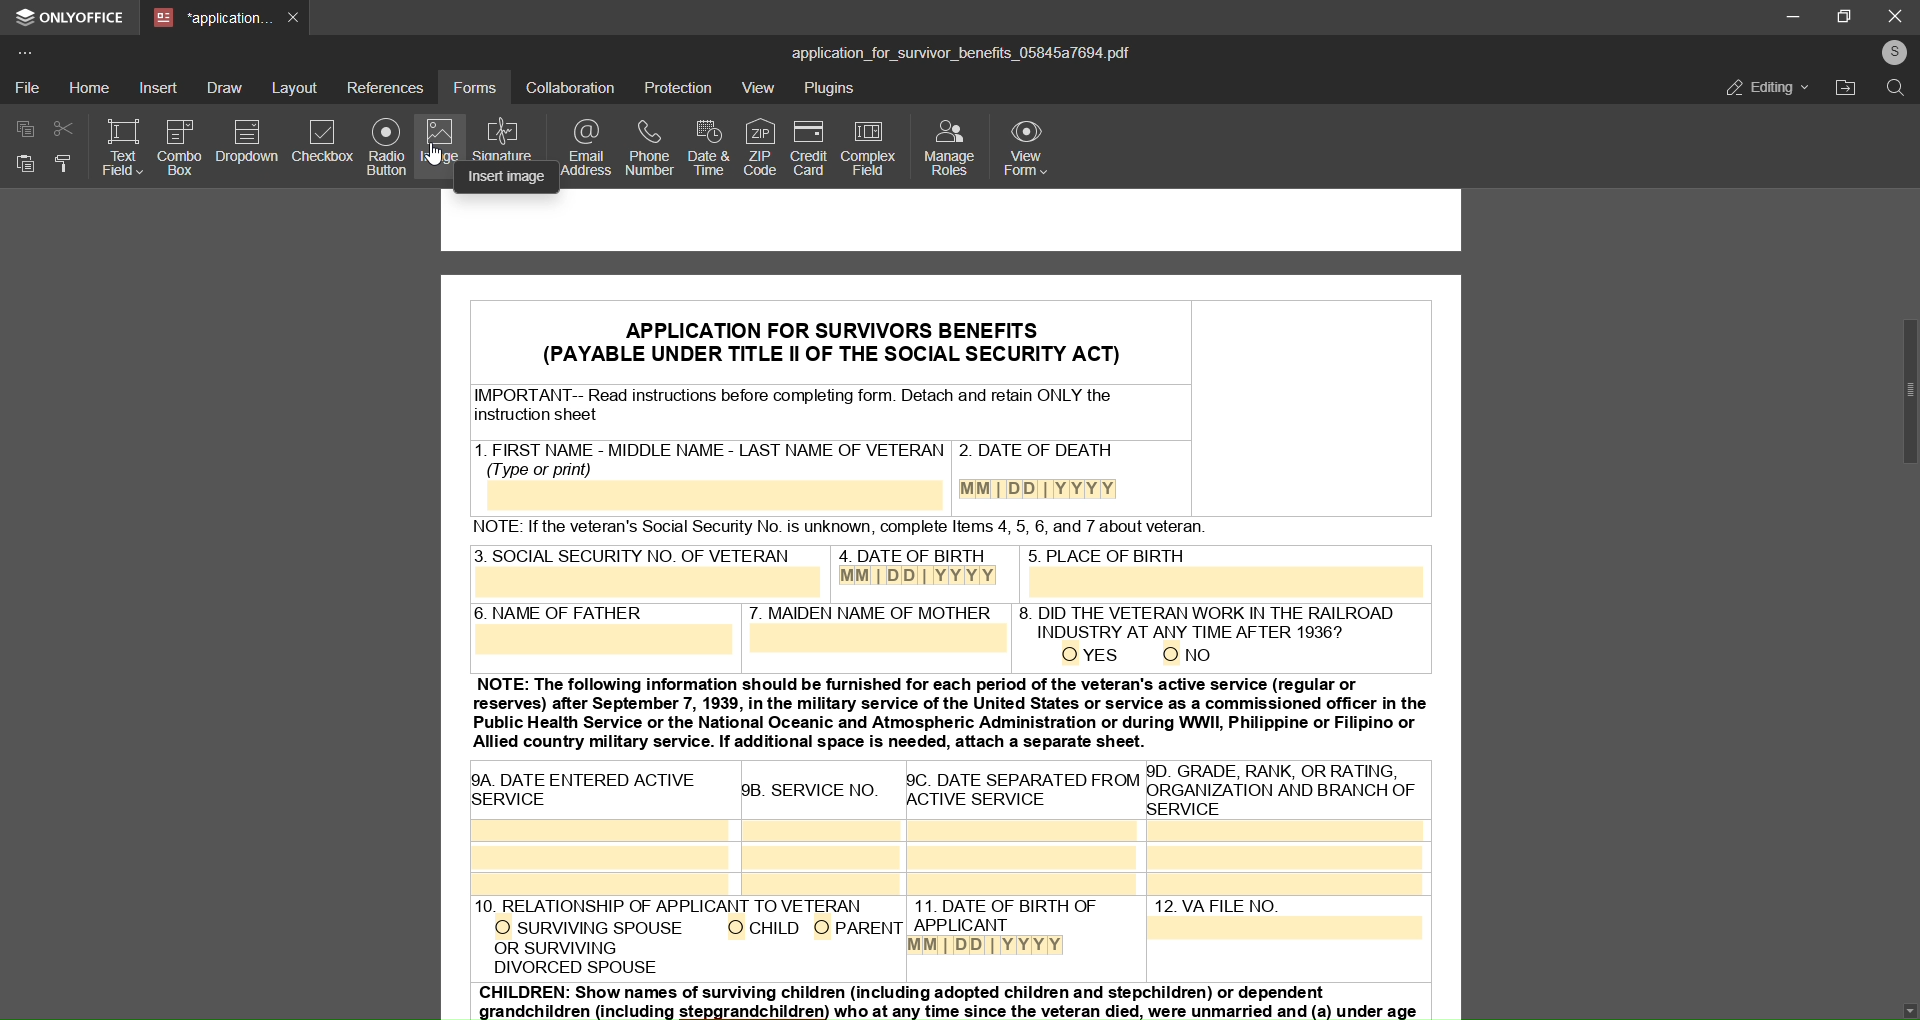 The width and height of the screenshot is (1920, 1020). What do you see at coordinates (295, 16) in the screenshot?
I see `close tab` at bounding box center [295, 16].